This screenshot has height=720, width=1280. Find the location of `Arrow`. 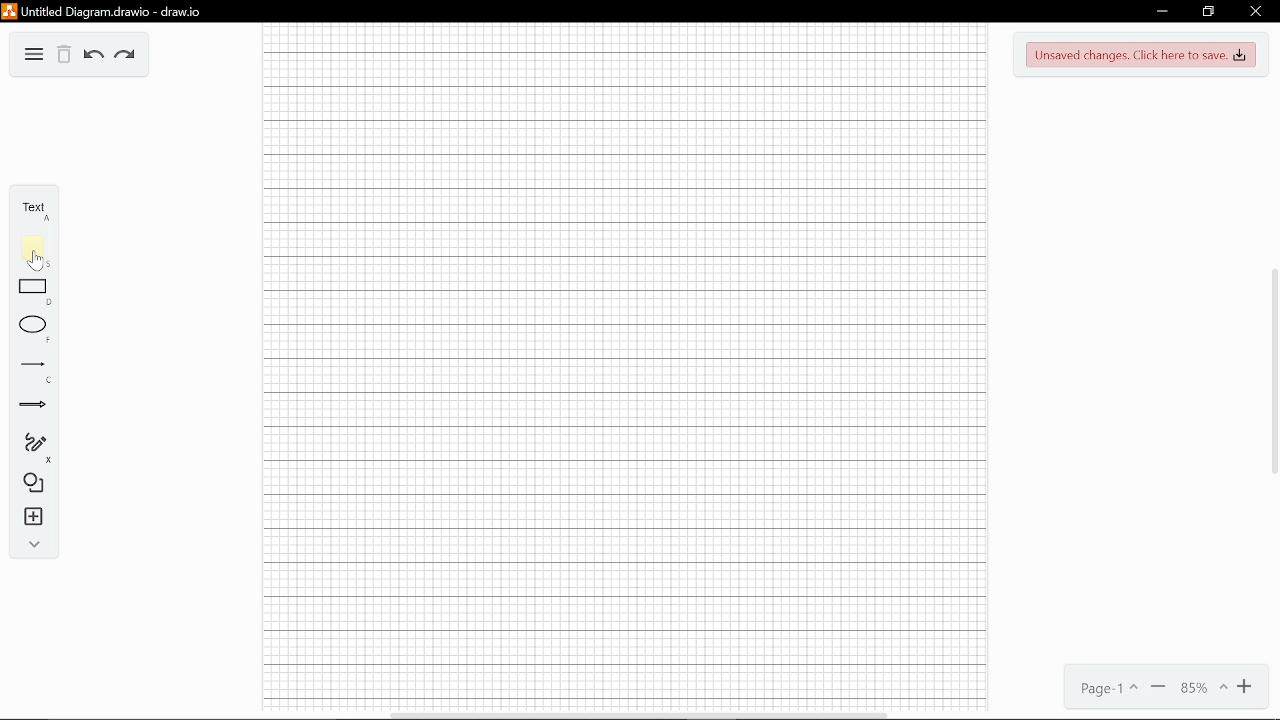

Arrow is located at coordinates (31, 405).